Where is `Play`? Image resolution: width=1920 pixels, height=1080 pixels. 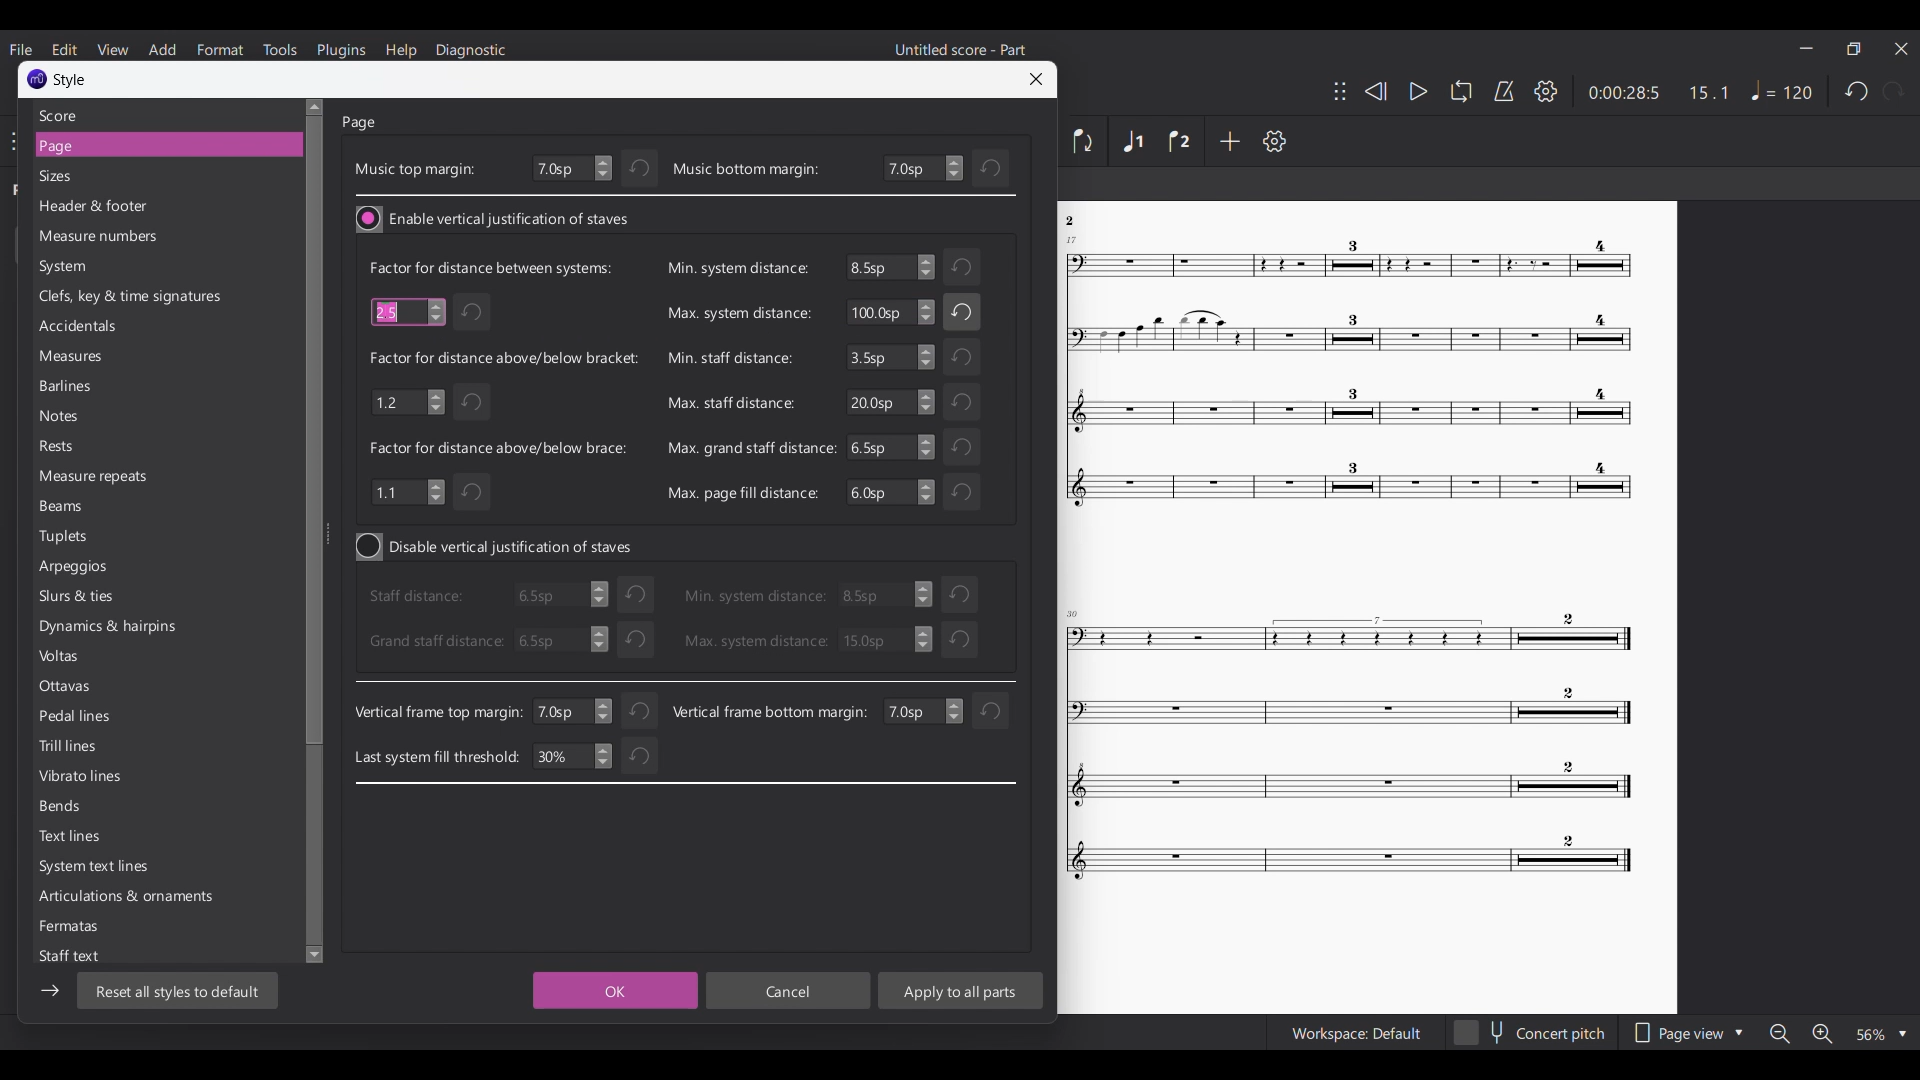
Play is located at coordinates (1419, 92).